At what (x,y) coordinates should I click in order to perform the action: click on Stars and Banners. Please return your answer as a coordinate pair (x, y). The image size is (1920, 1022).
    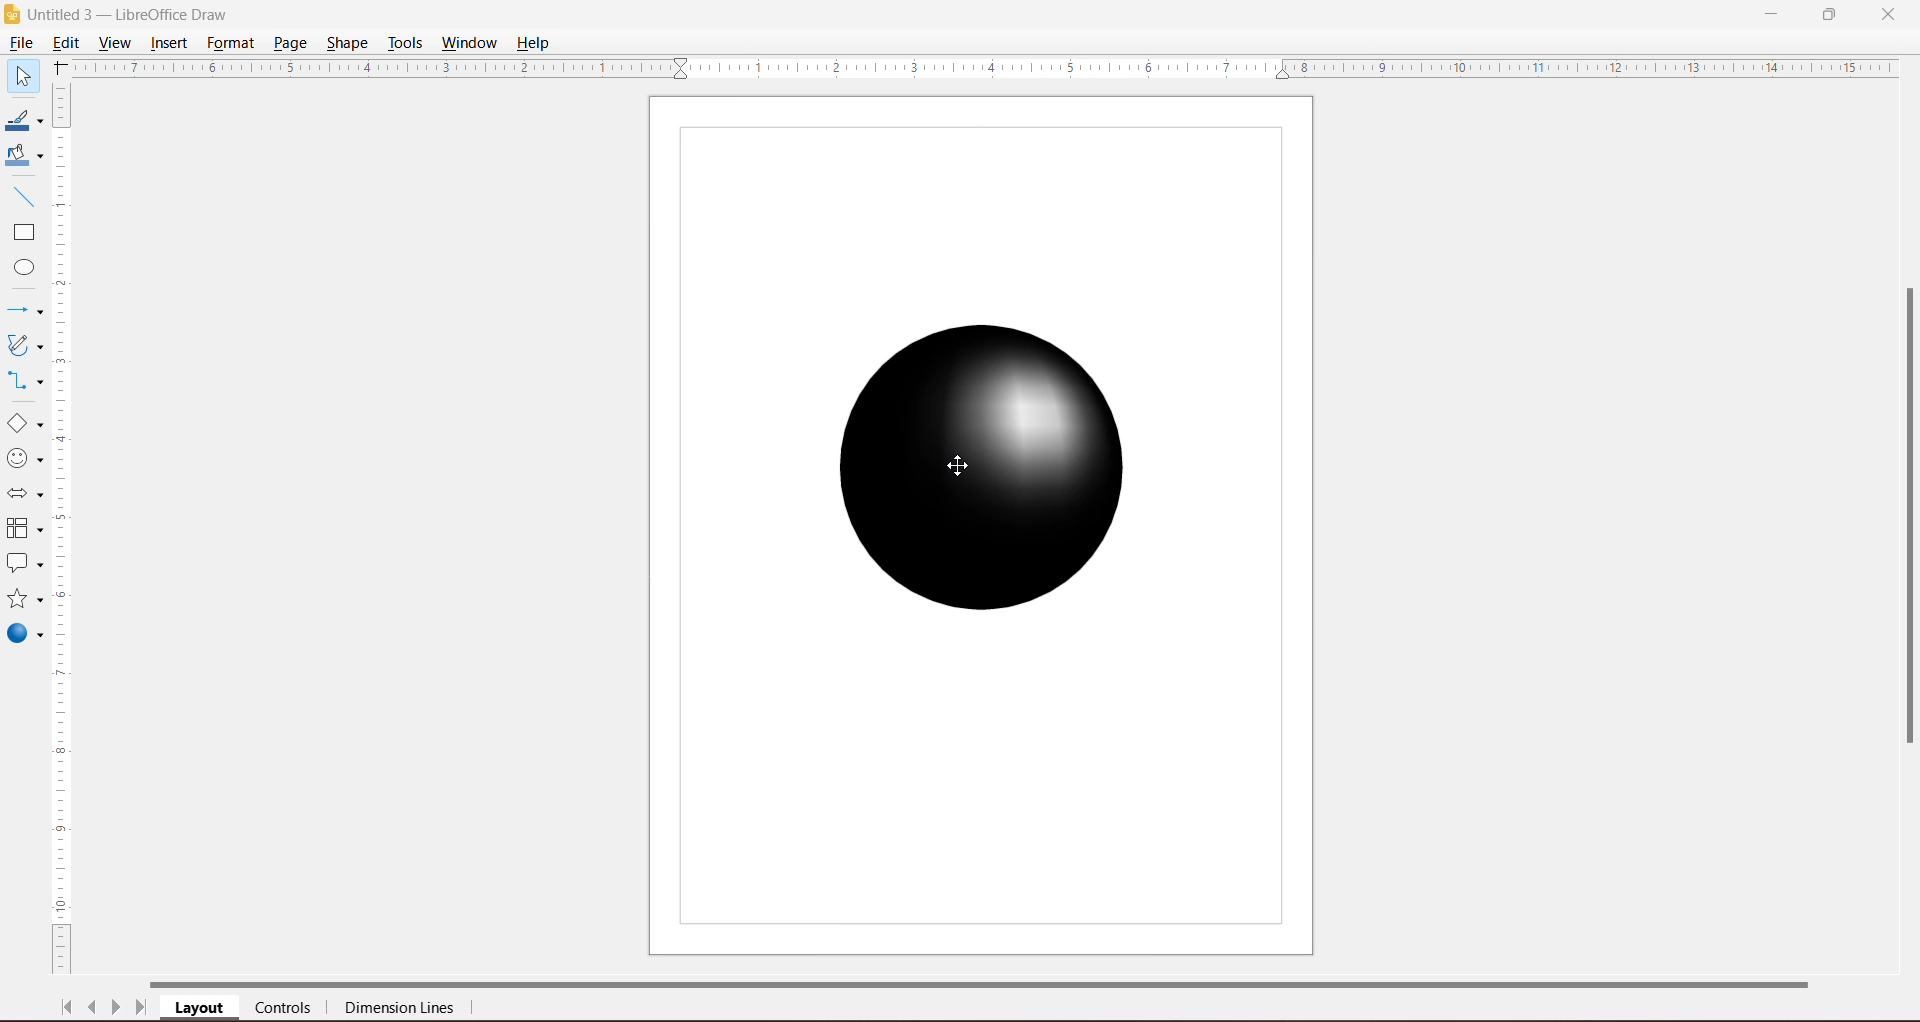
    Looking at the image, I should click on (23, 600).